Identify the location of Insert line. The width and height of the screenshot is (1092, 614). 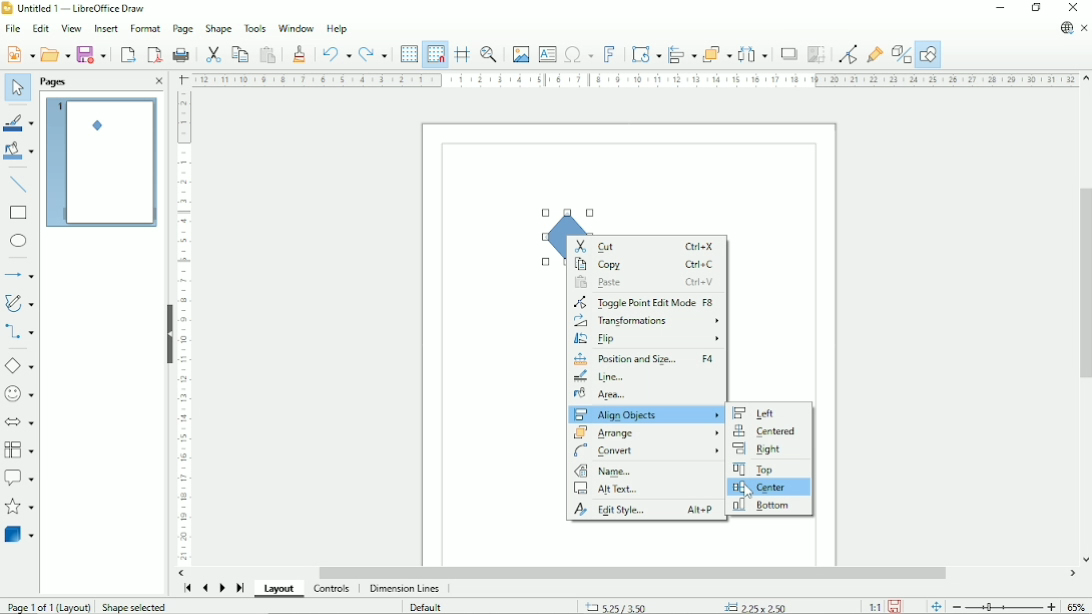
(21, 185).